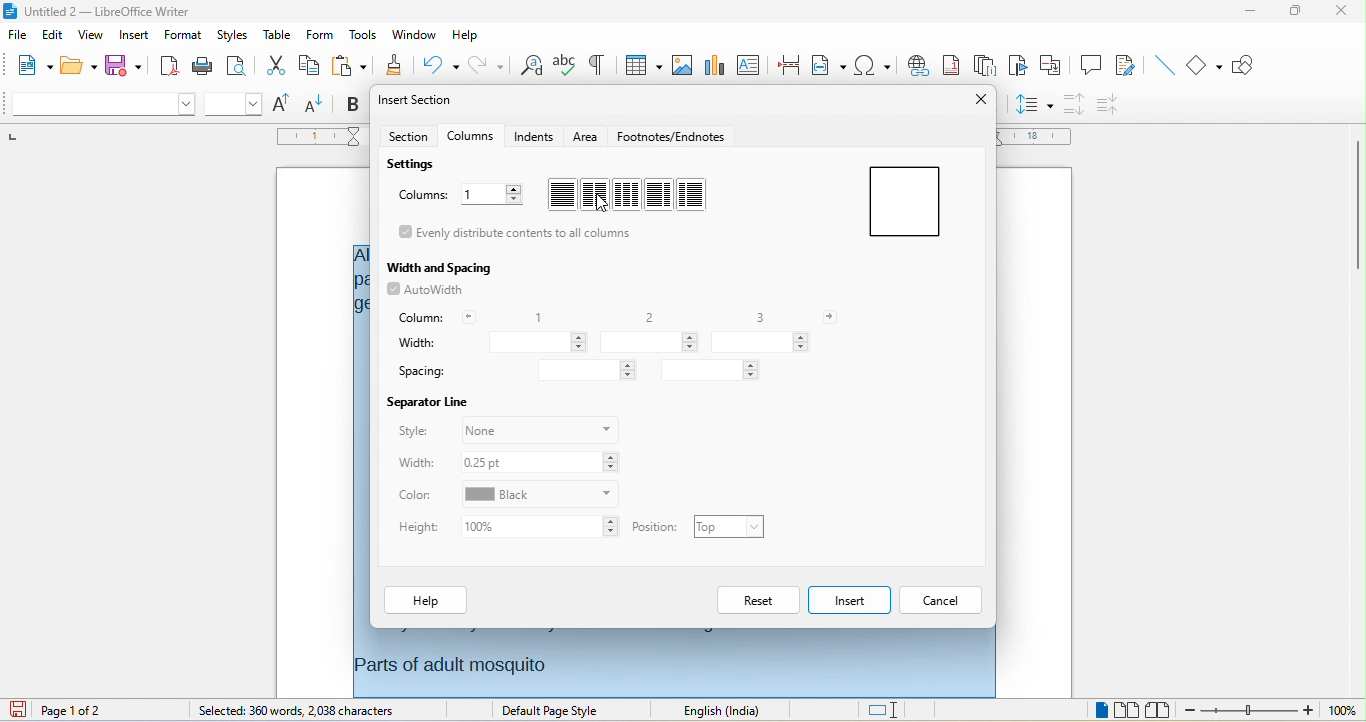 The width and height of the screenshot is (1366, 722). I want to click on view, so click(91, 35).